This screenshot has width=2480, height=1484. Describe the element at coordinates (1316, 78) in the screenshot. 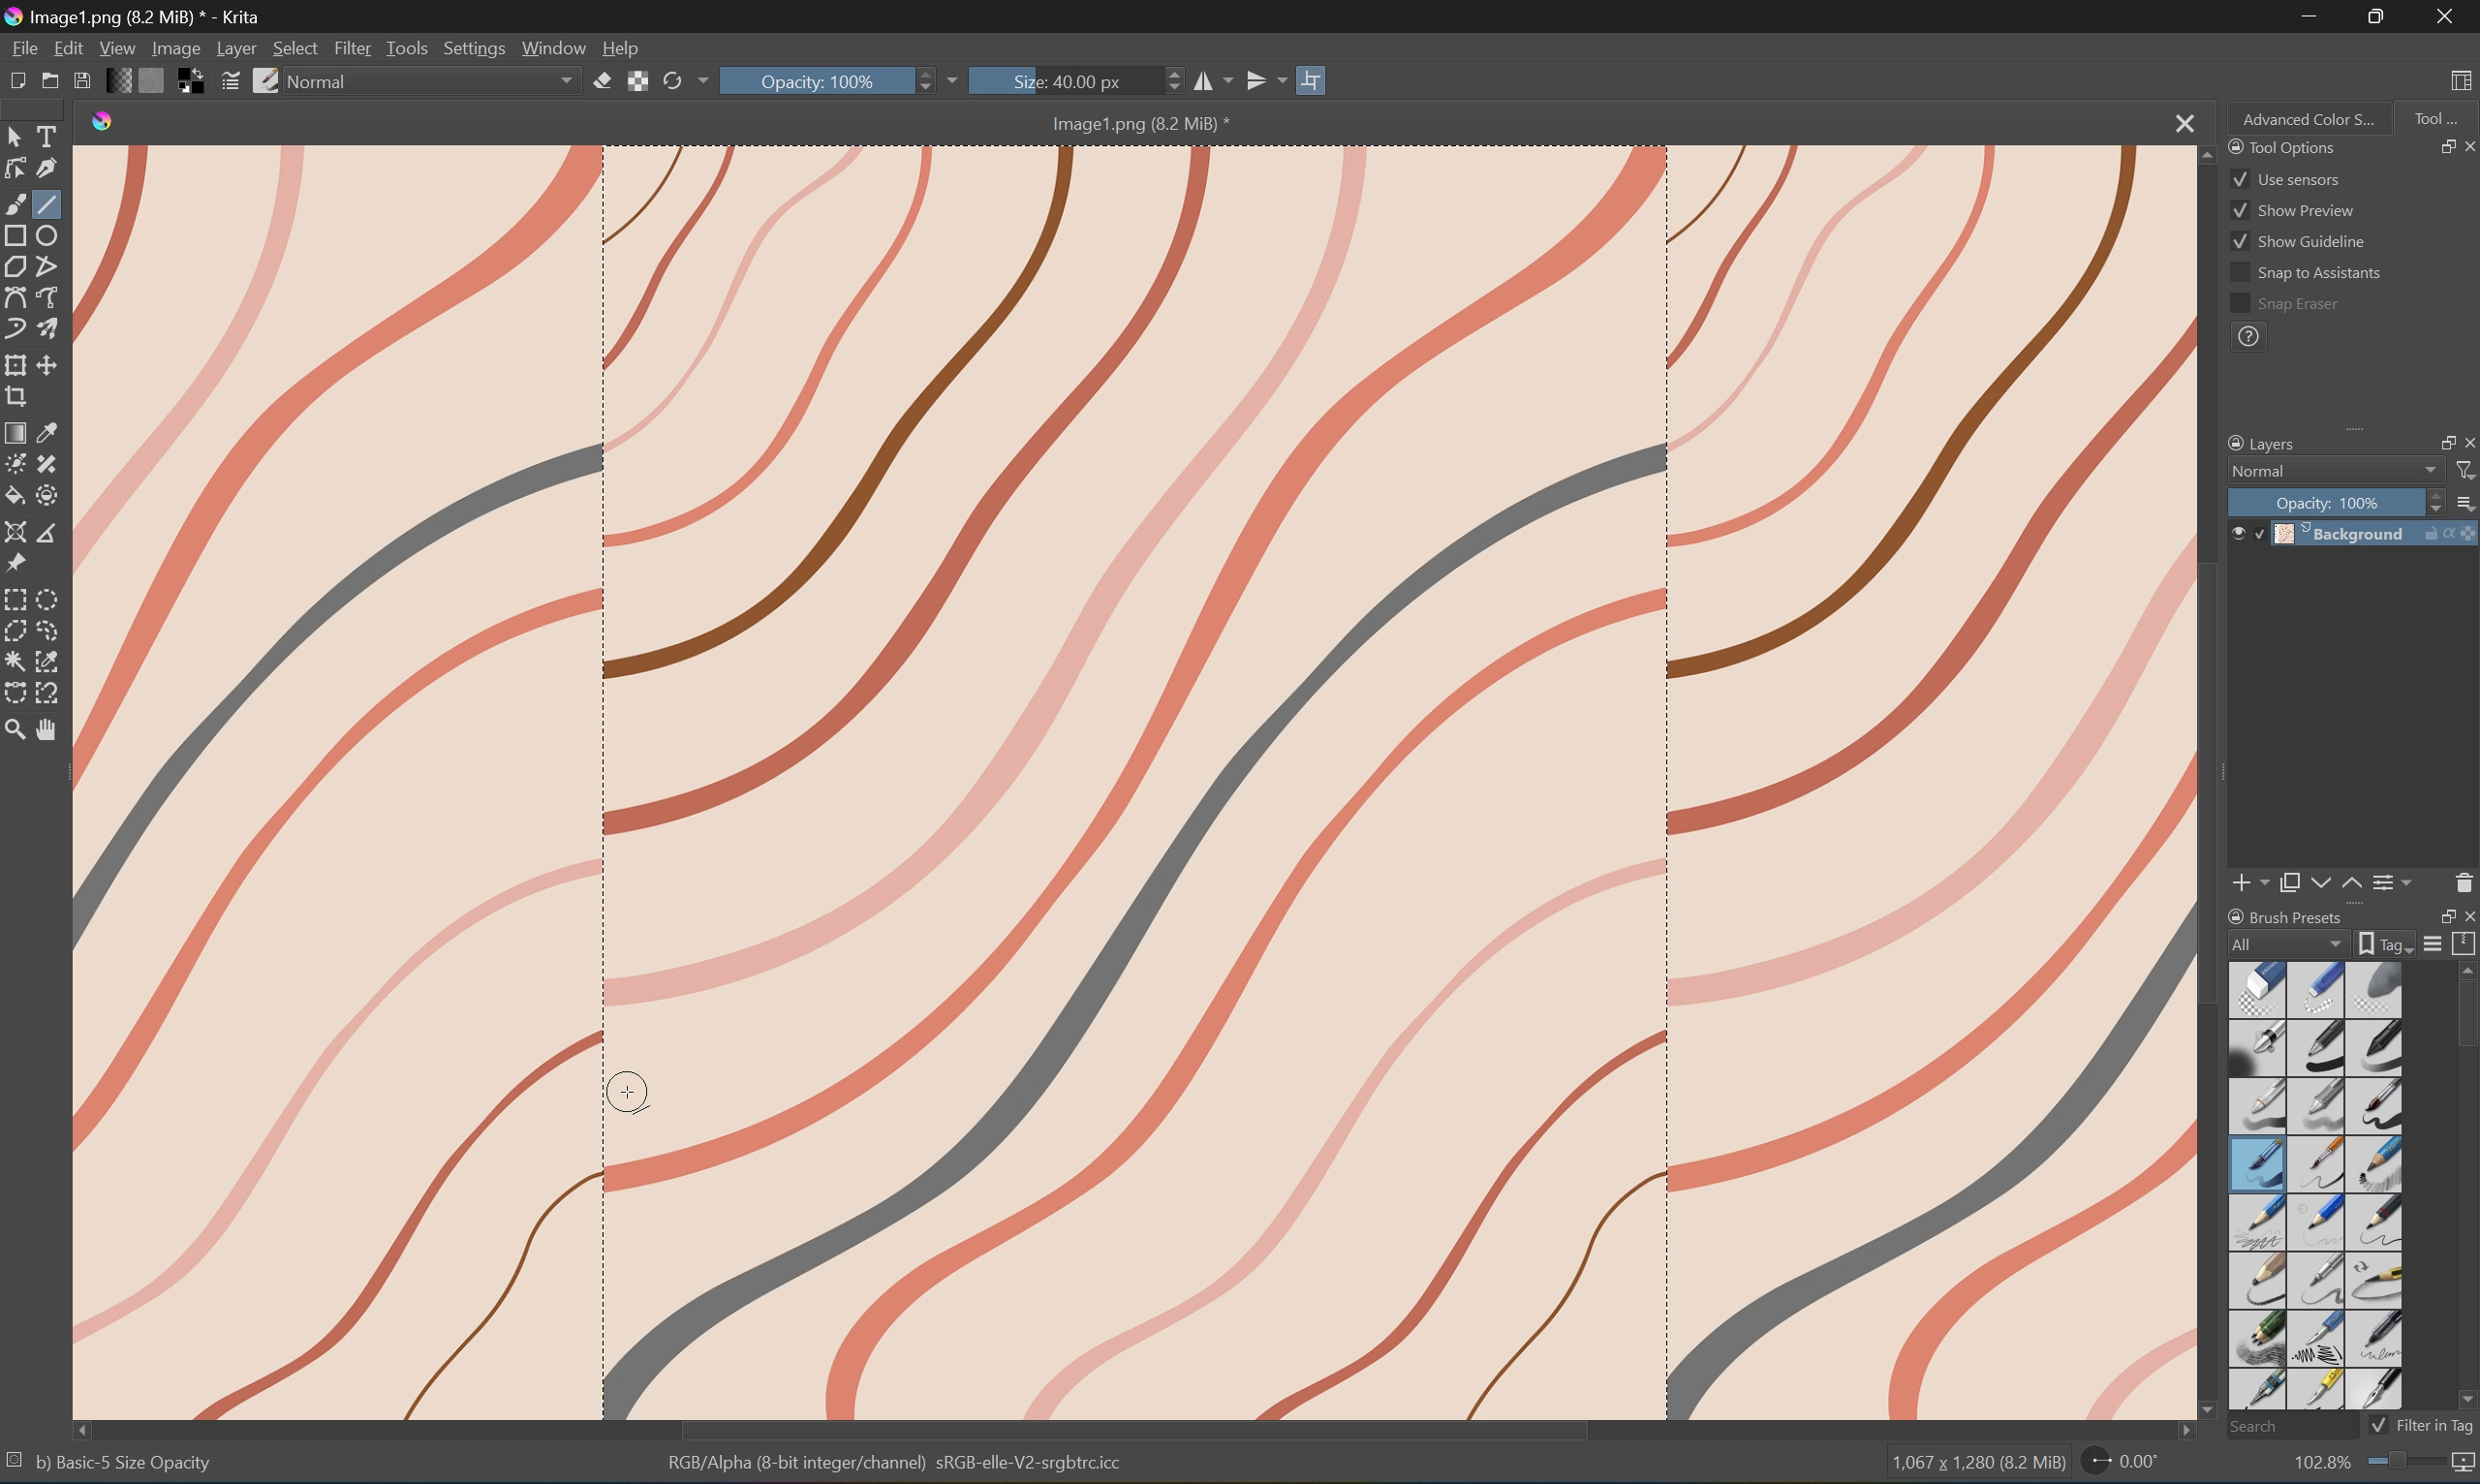

I see `Wrap Around` at that location.